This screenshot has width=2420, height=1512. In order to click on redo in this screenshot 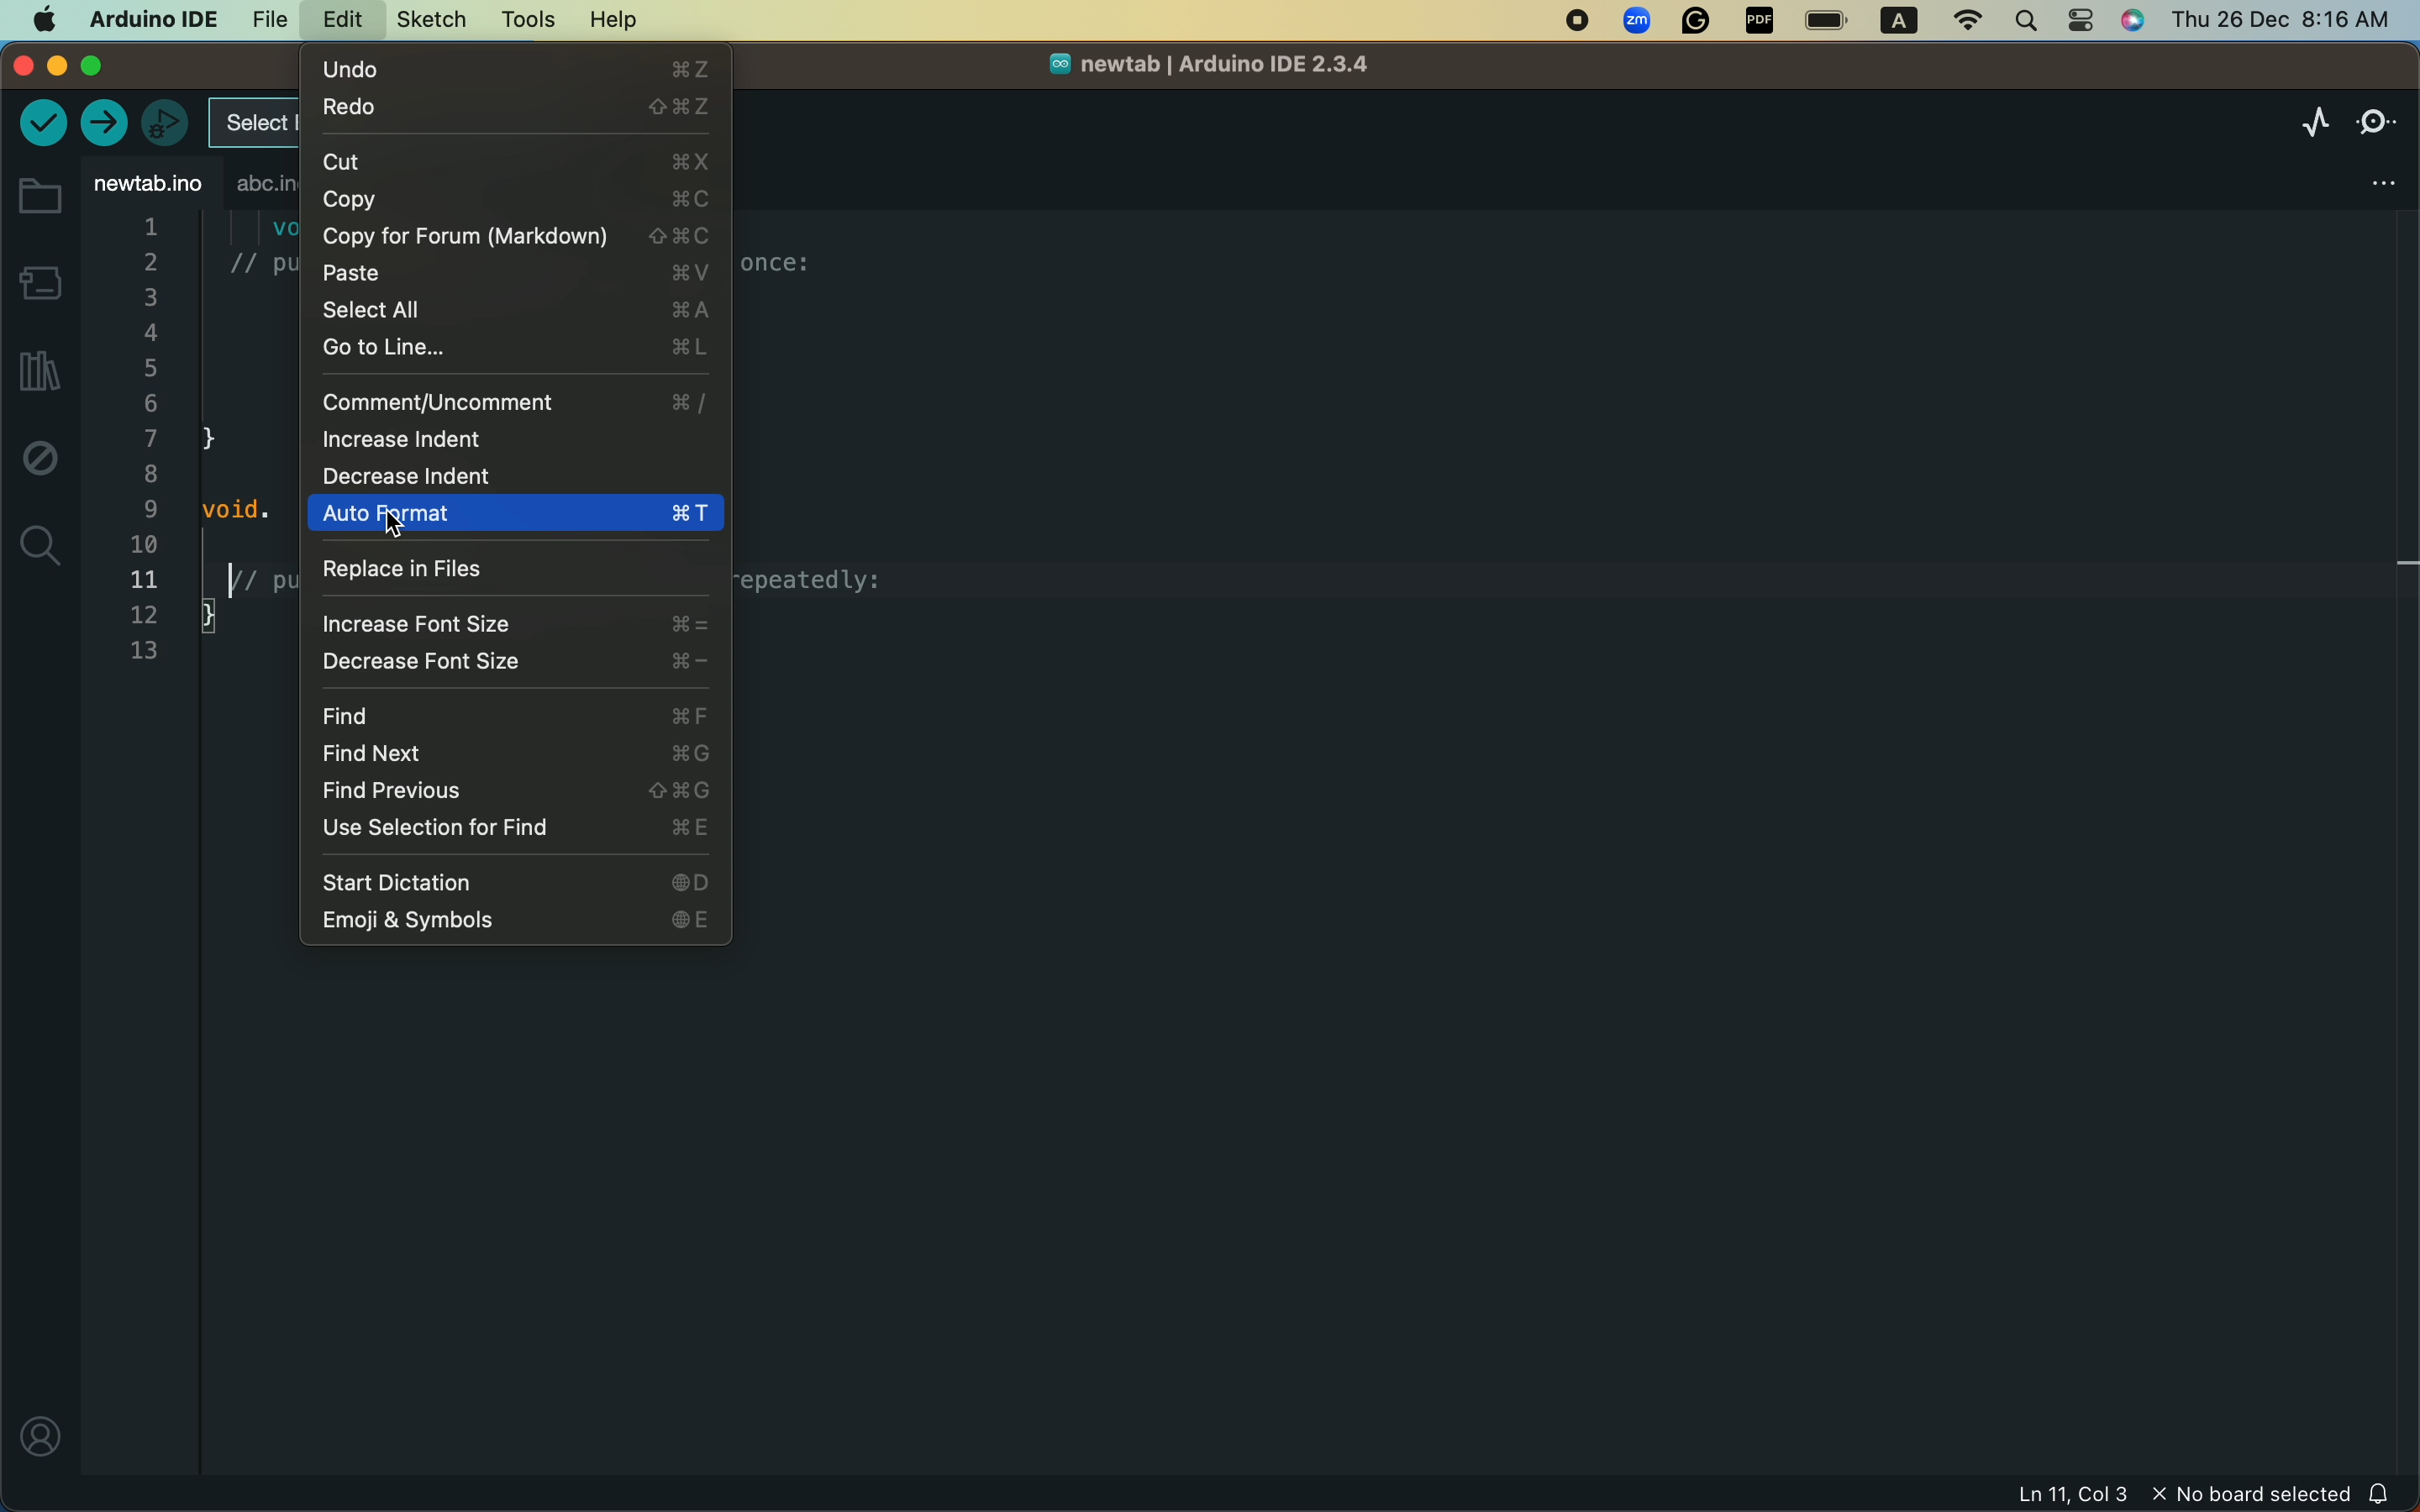, I will do `click(514, 108)`.